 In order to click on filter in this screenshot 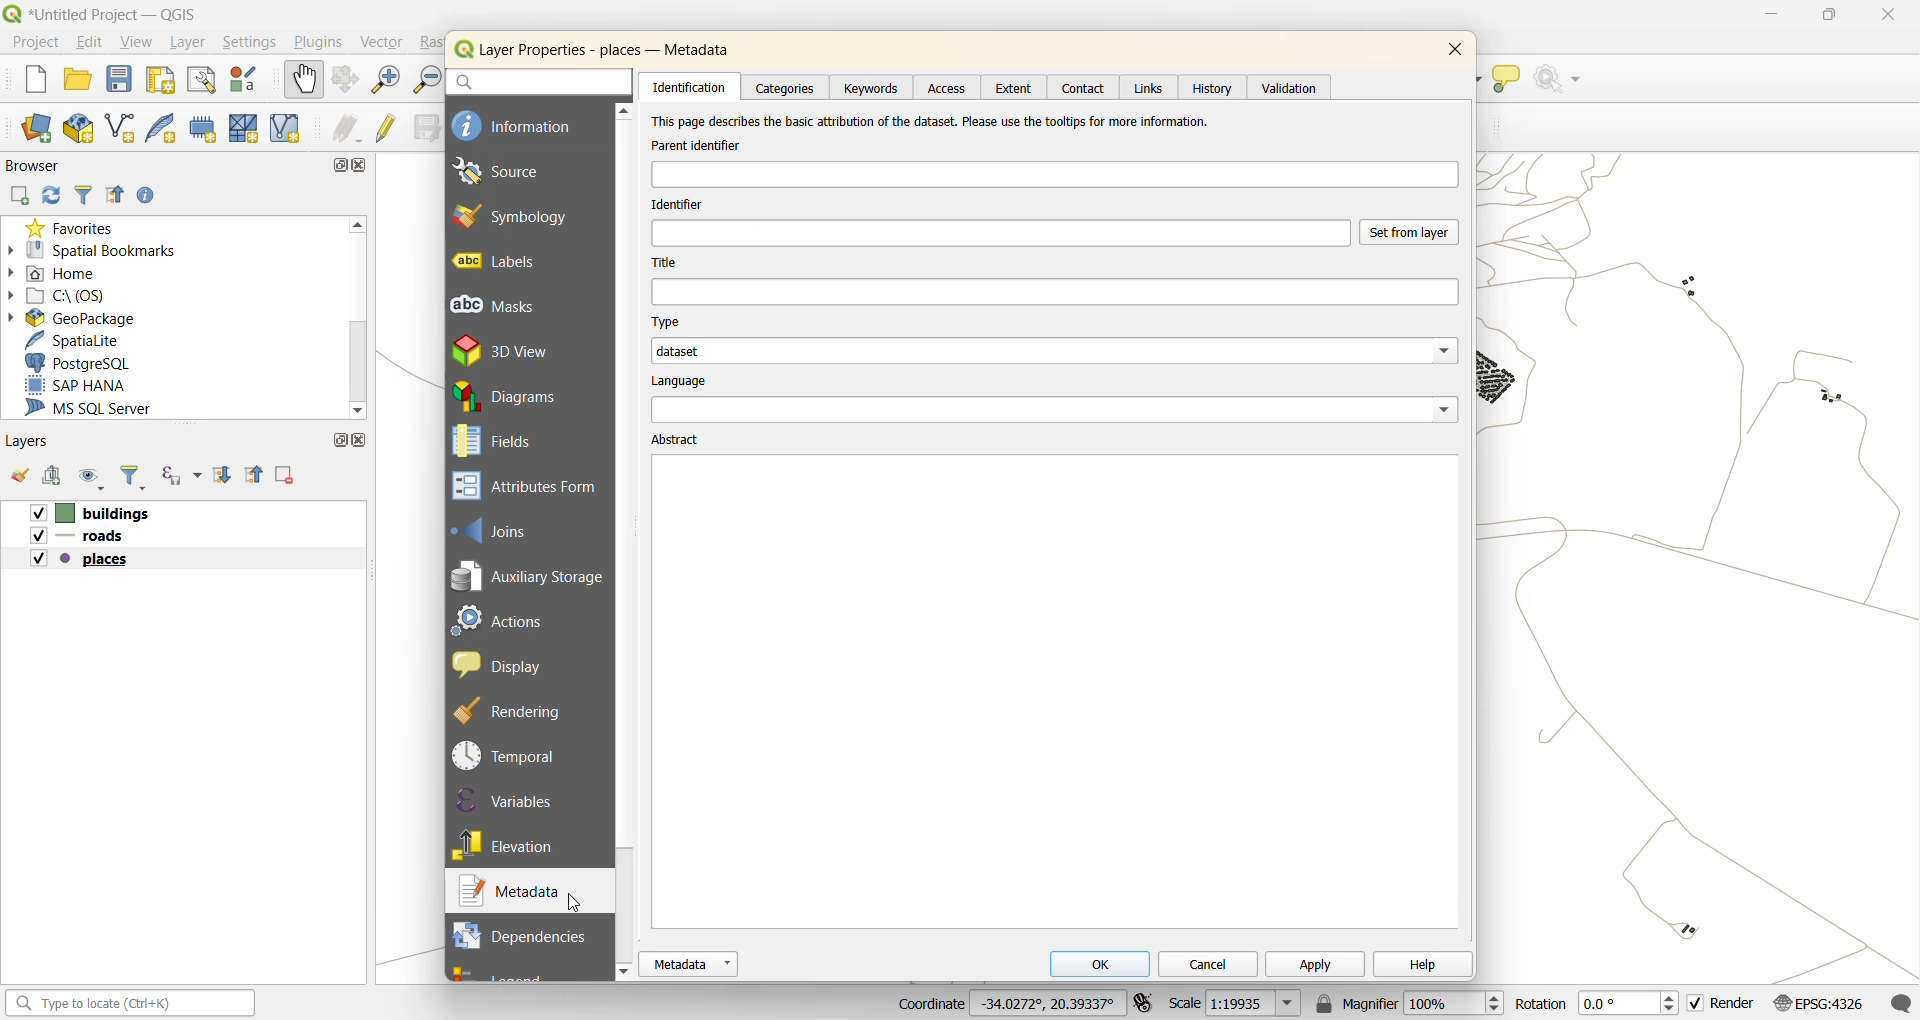, I will do `click(133, 477)`.